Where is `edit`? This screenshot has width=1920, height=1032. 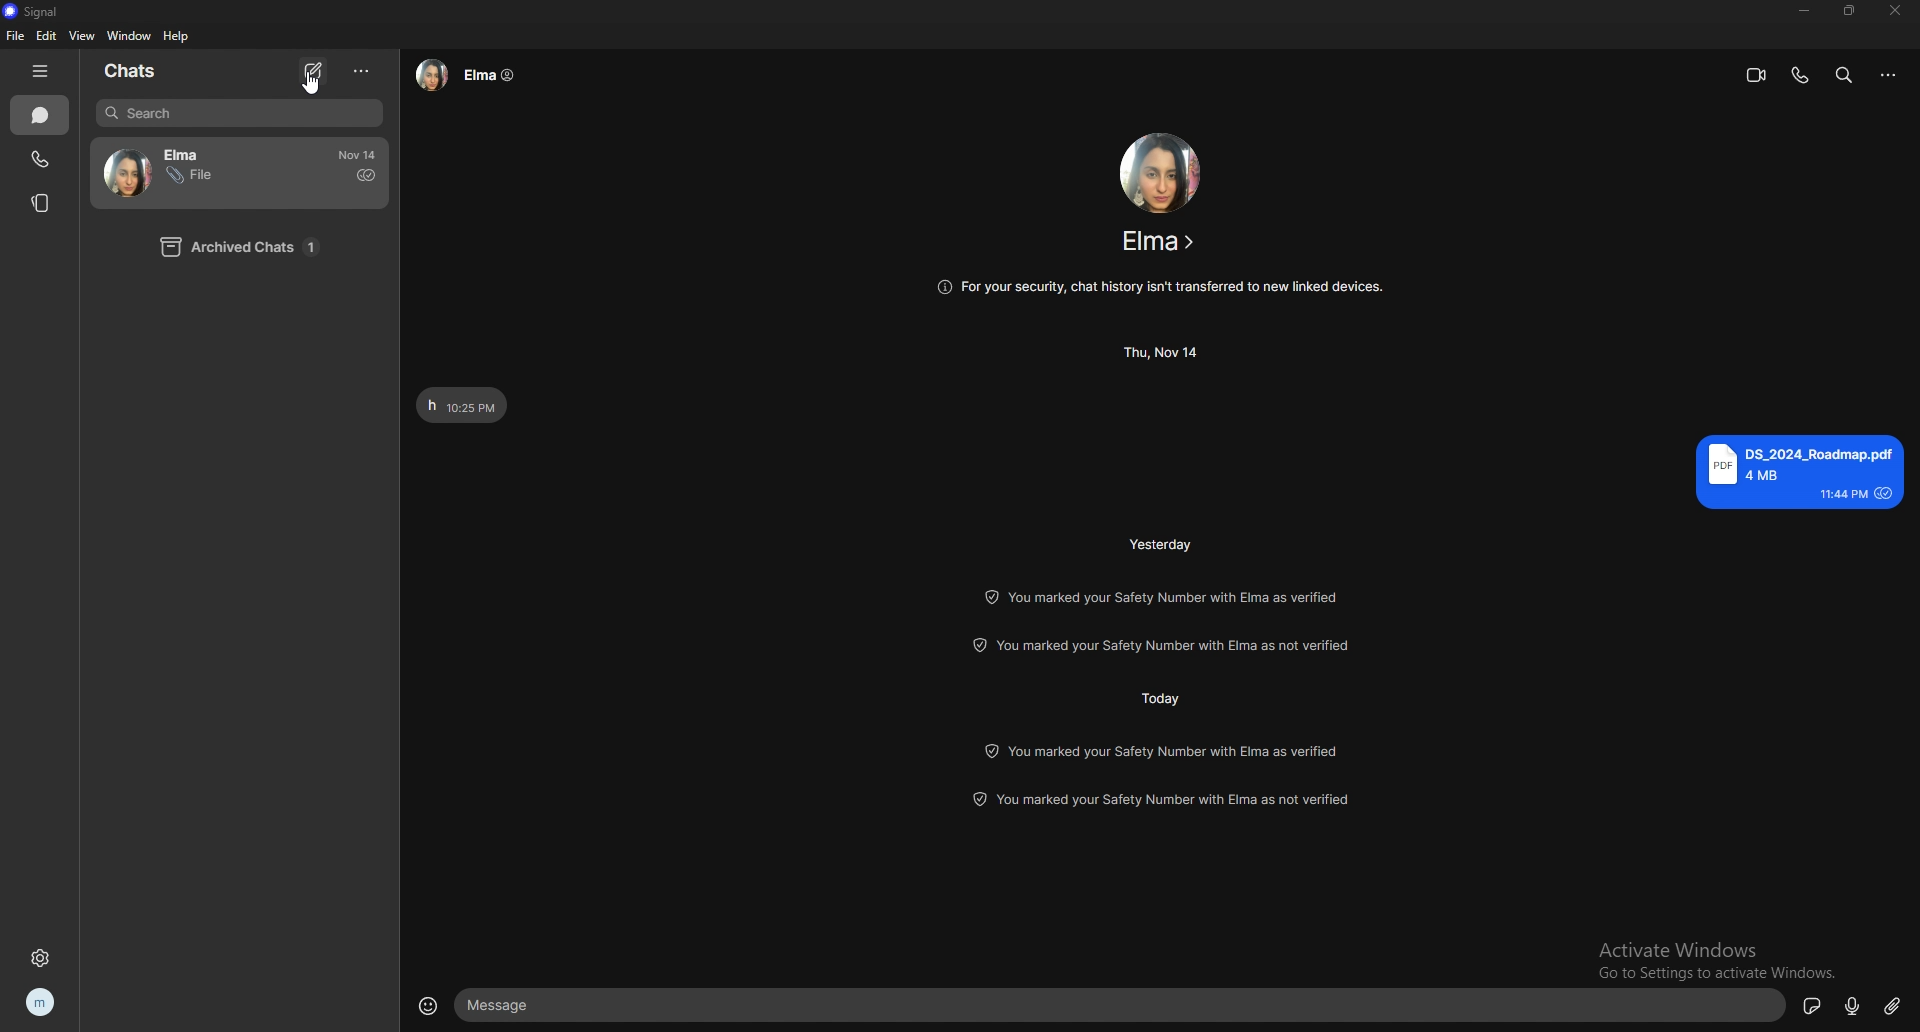
edit is located at coordinates (47, 37).